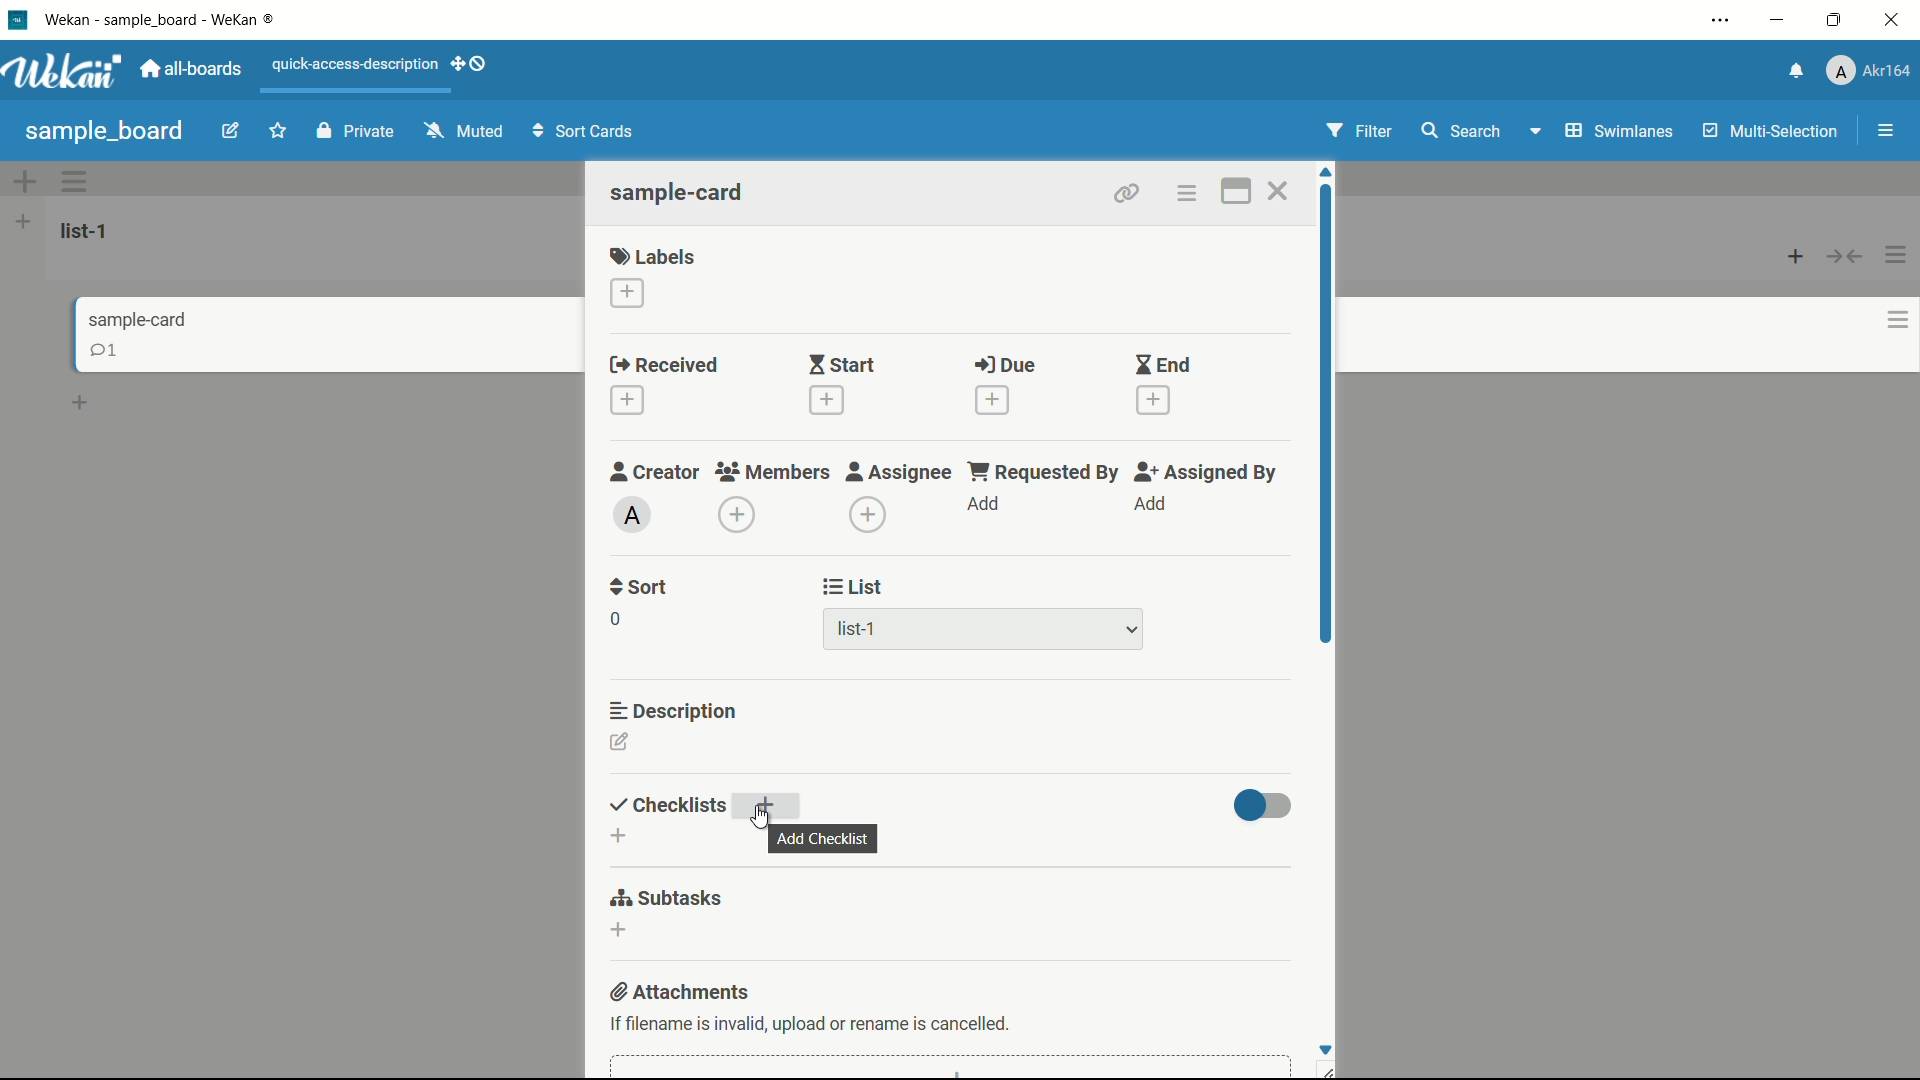 The image size is (1920, 1080). Describe the element at coordinates (813, 1023) in the screenshot. I see `text` at that location.